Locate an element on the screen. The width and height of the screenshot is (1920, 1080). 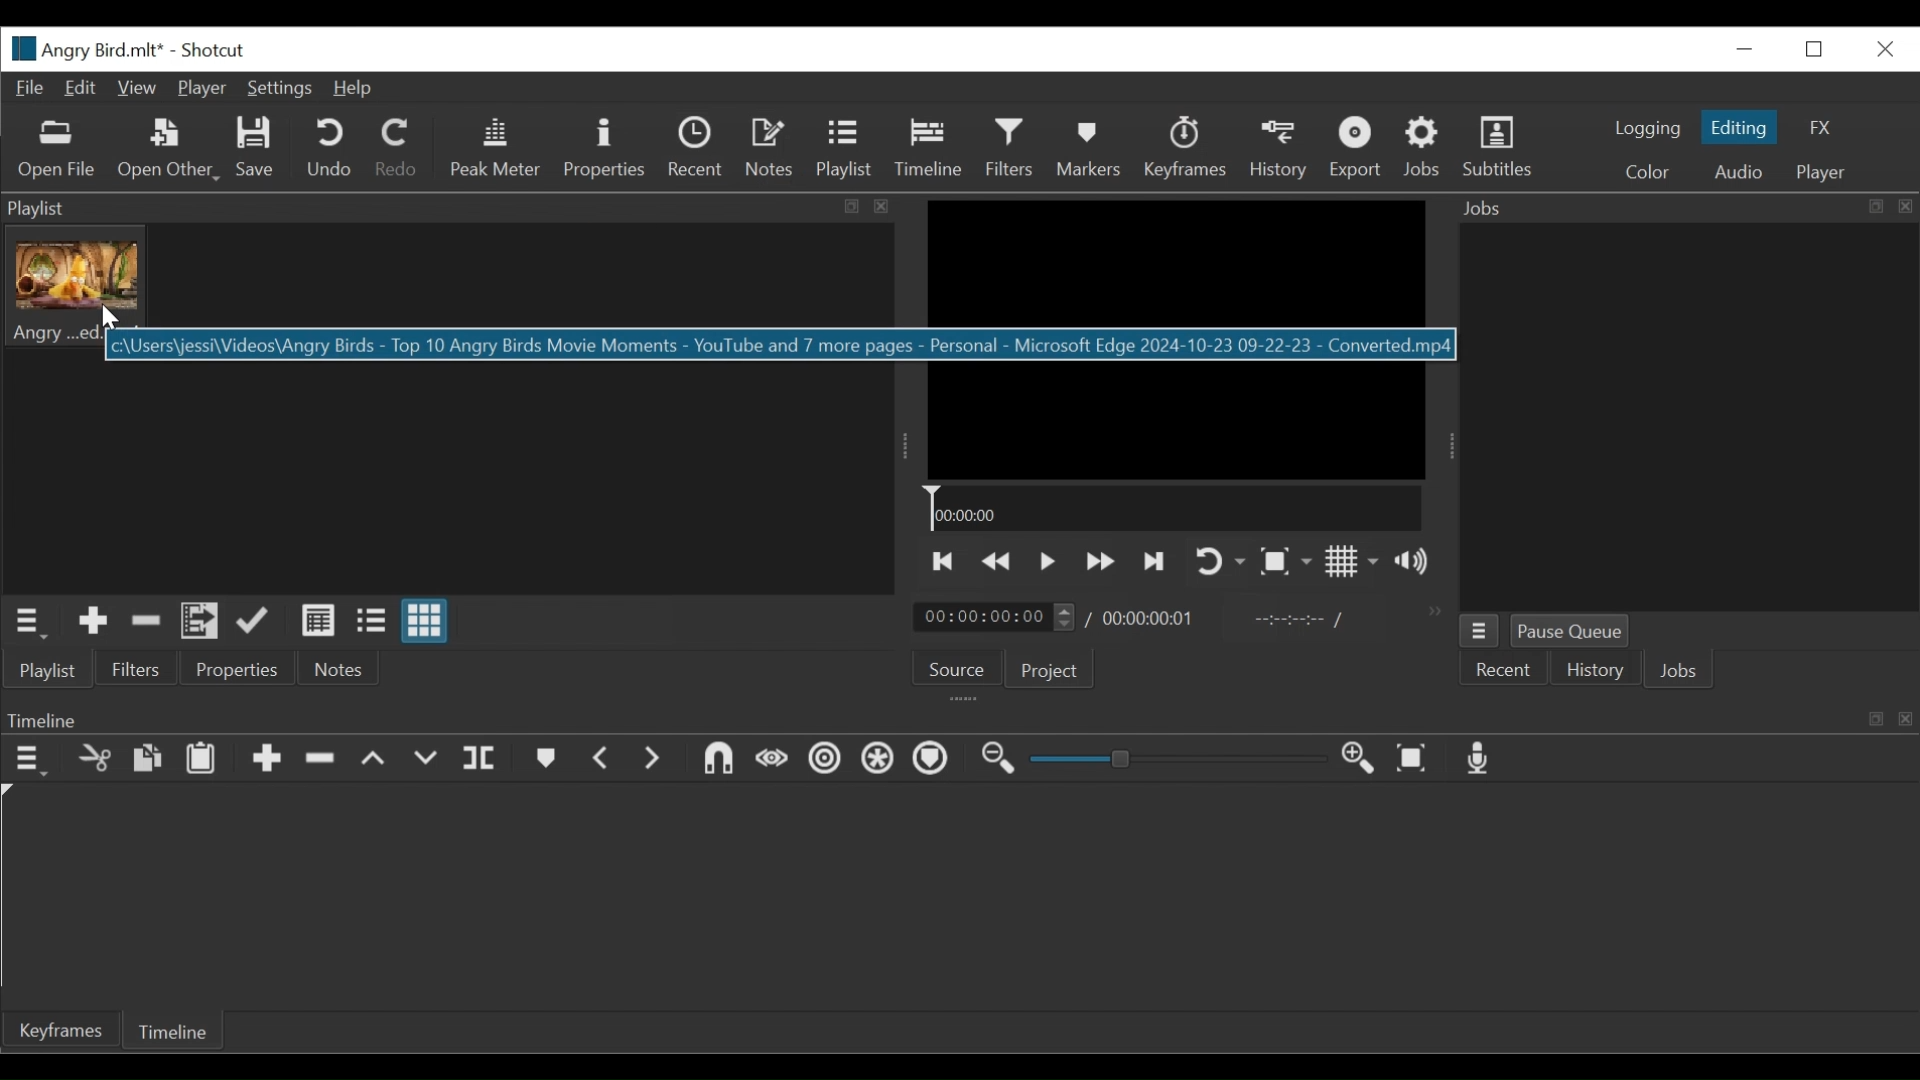
History is located at coordinates (1595, 672).